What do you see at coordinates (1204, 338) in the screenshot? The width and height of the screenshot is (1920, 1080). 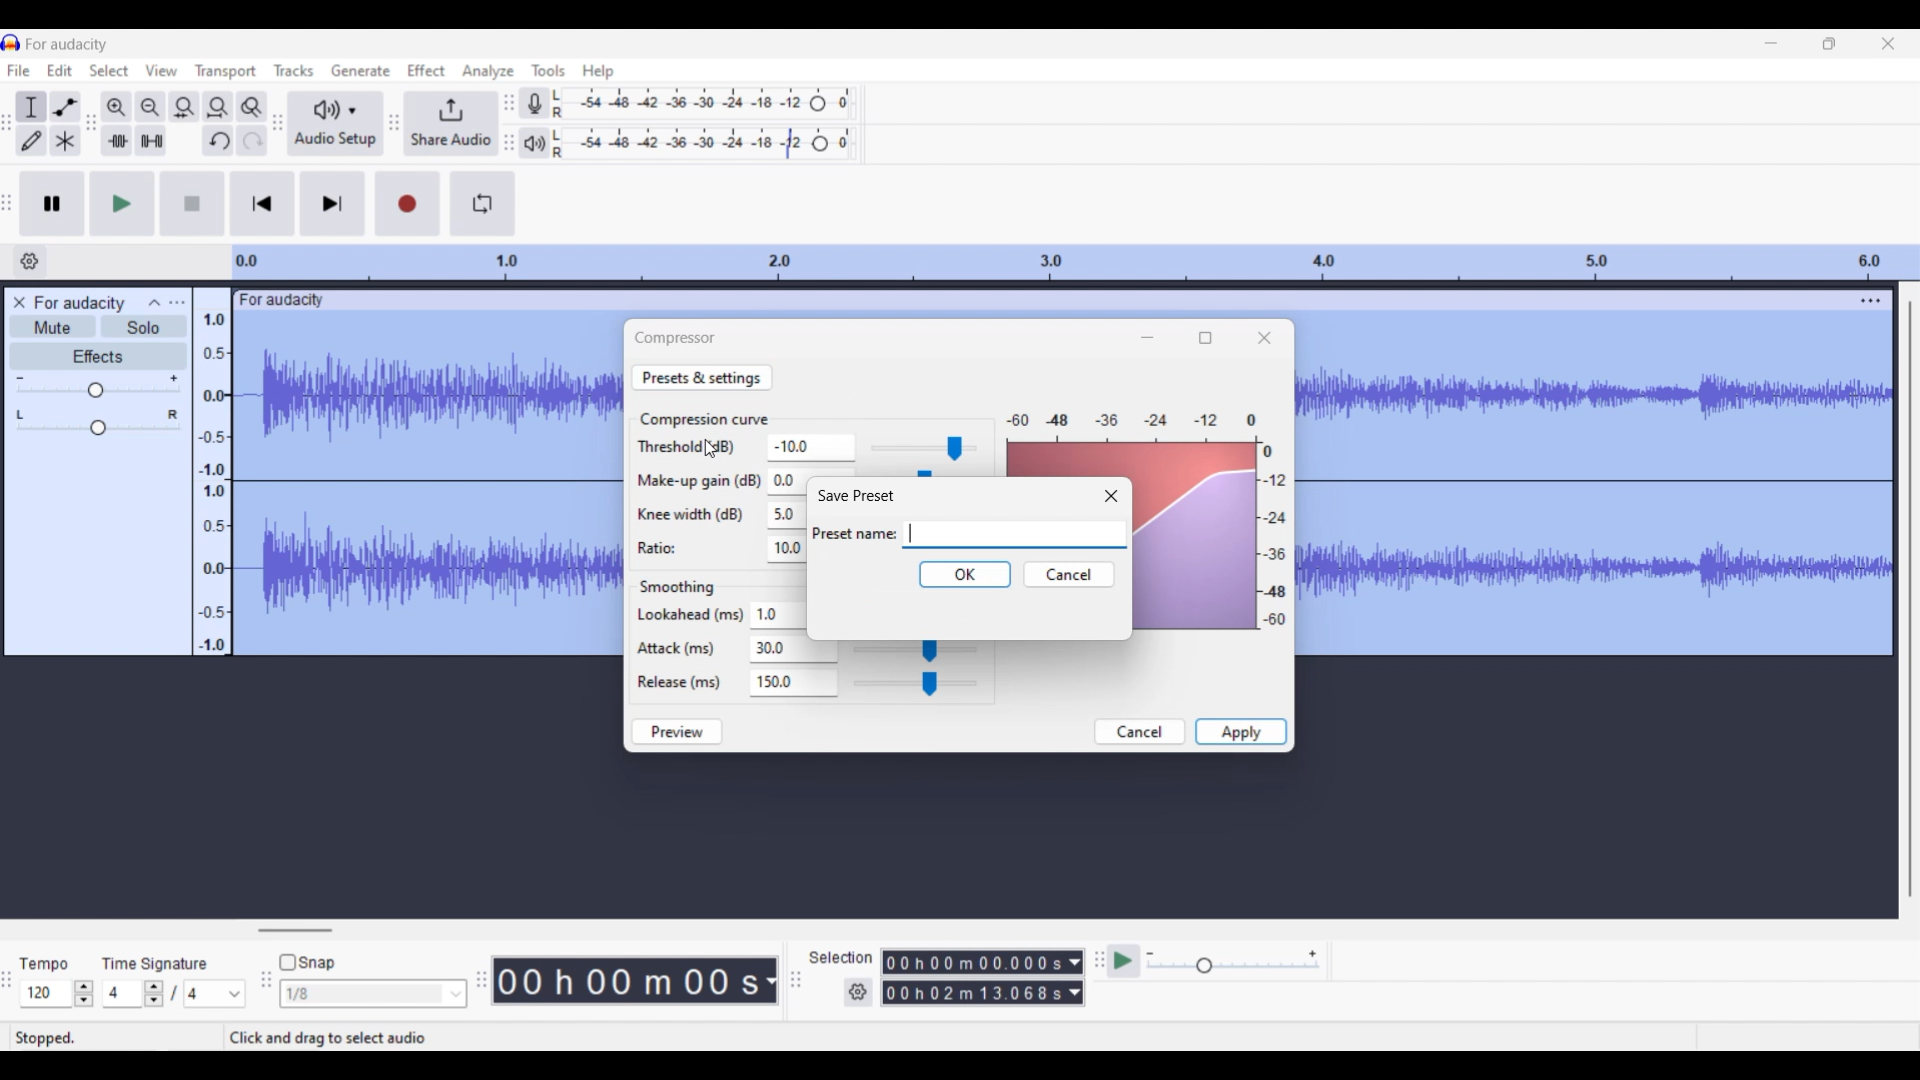 I see `Show in a bigger tab` at bounding box center [1204, 338].